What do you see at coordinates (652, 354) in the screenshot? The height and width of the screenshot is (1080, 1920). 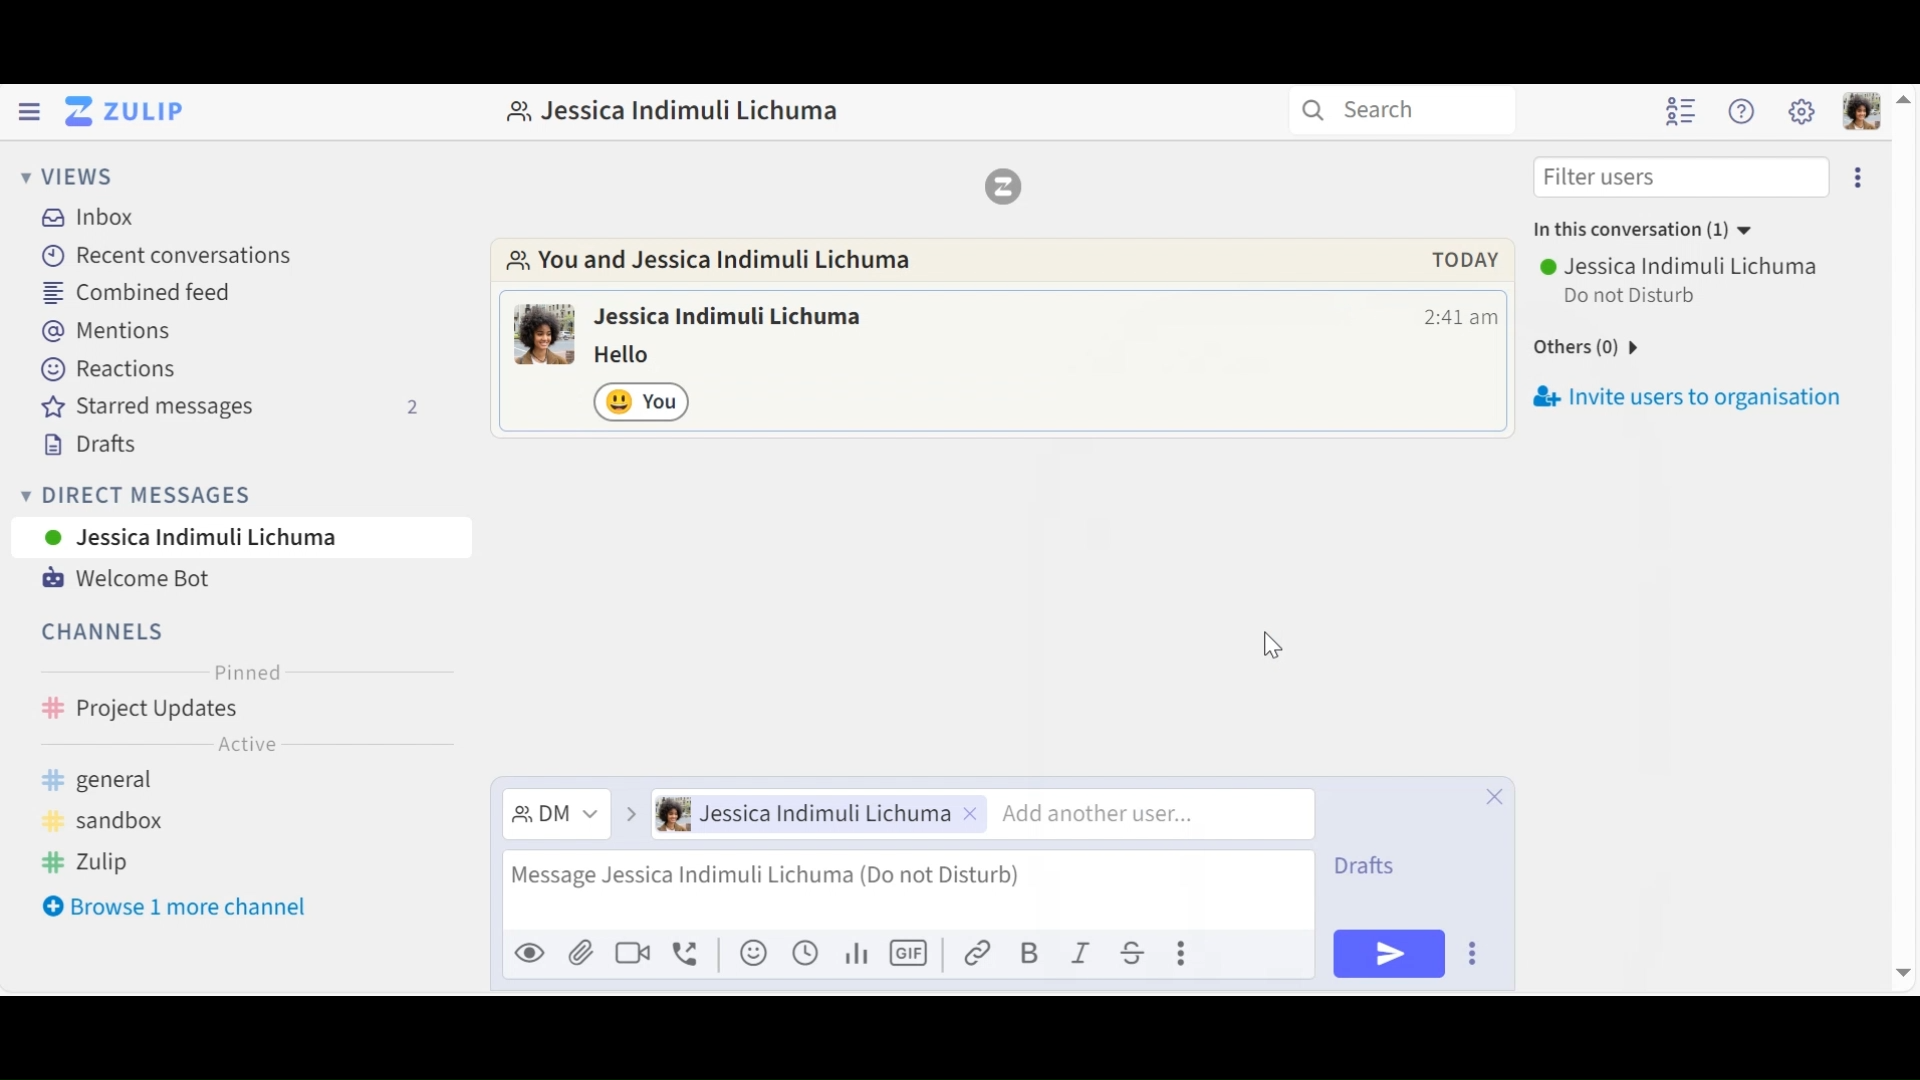 I see `message` at bounding box center [652, 354].